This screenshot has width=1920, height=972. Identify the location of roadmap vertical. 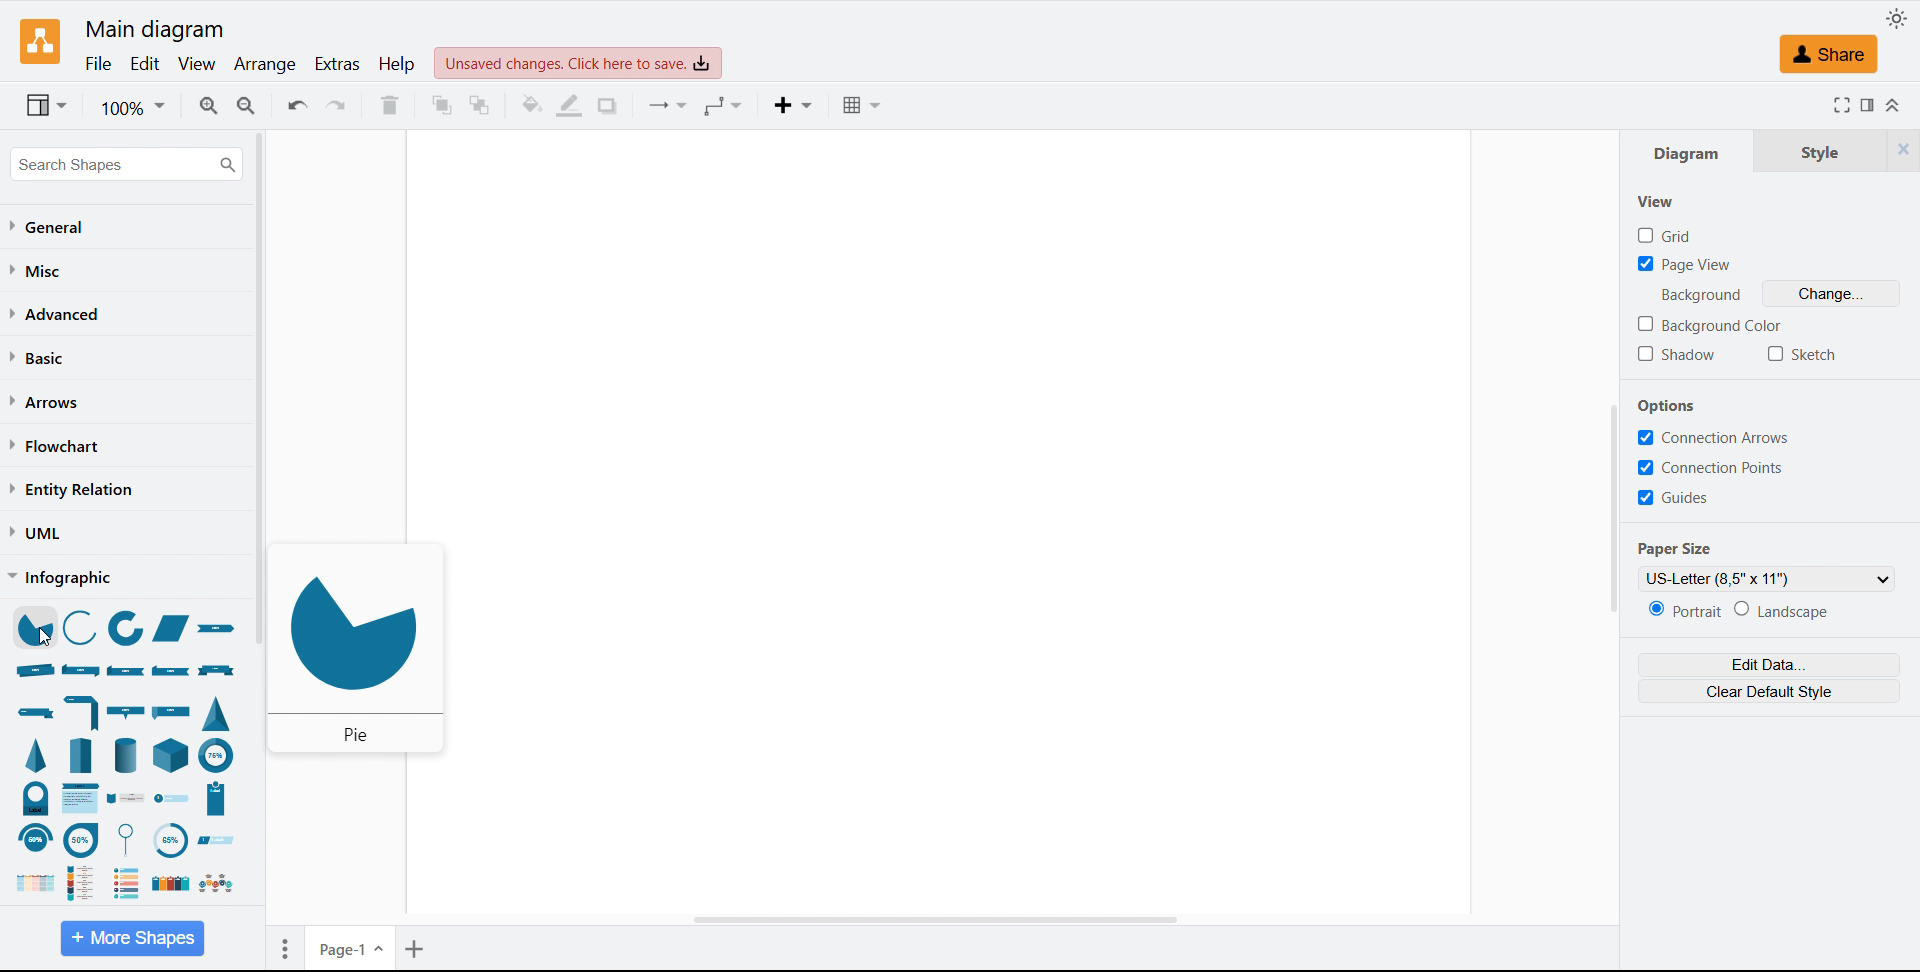
(81, 884).